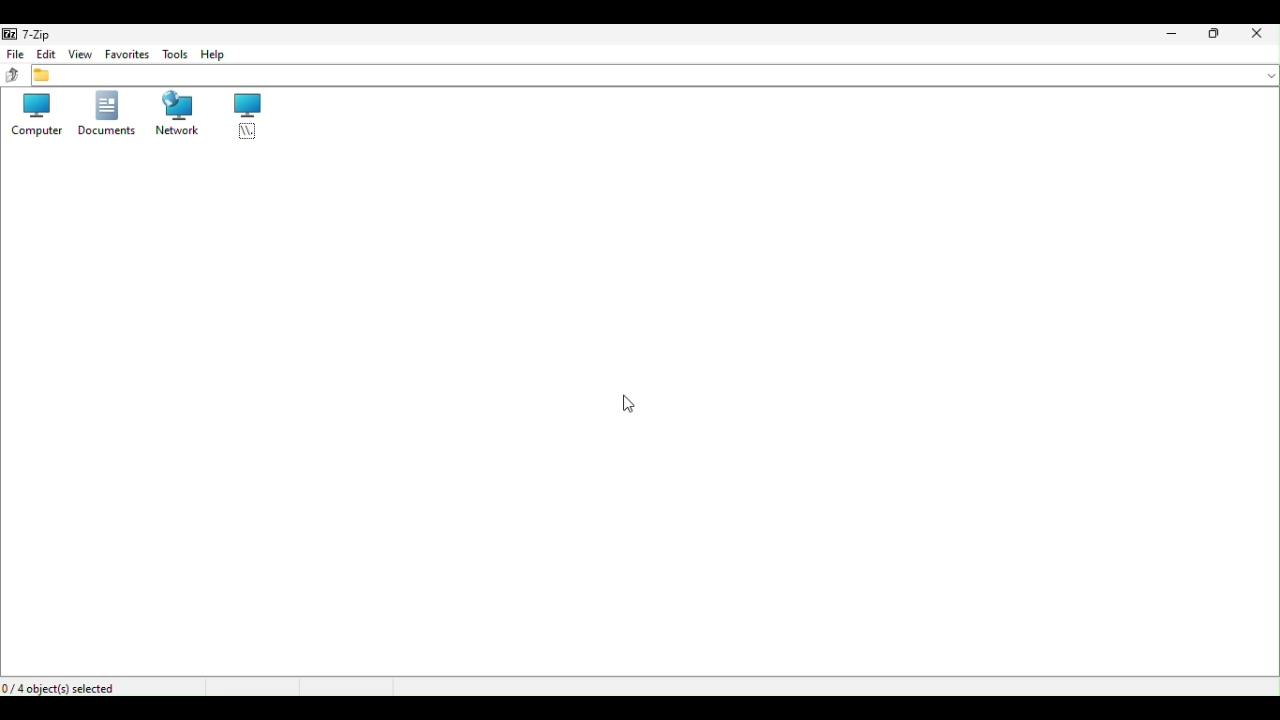 The image size is (1280, 720). I want to click on Close, so click(1262, 33).